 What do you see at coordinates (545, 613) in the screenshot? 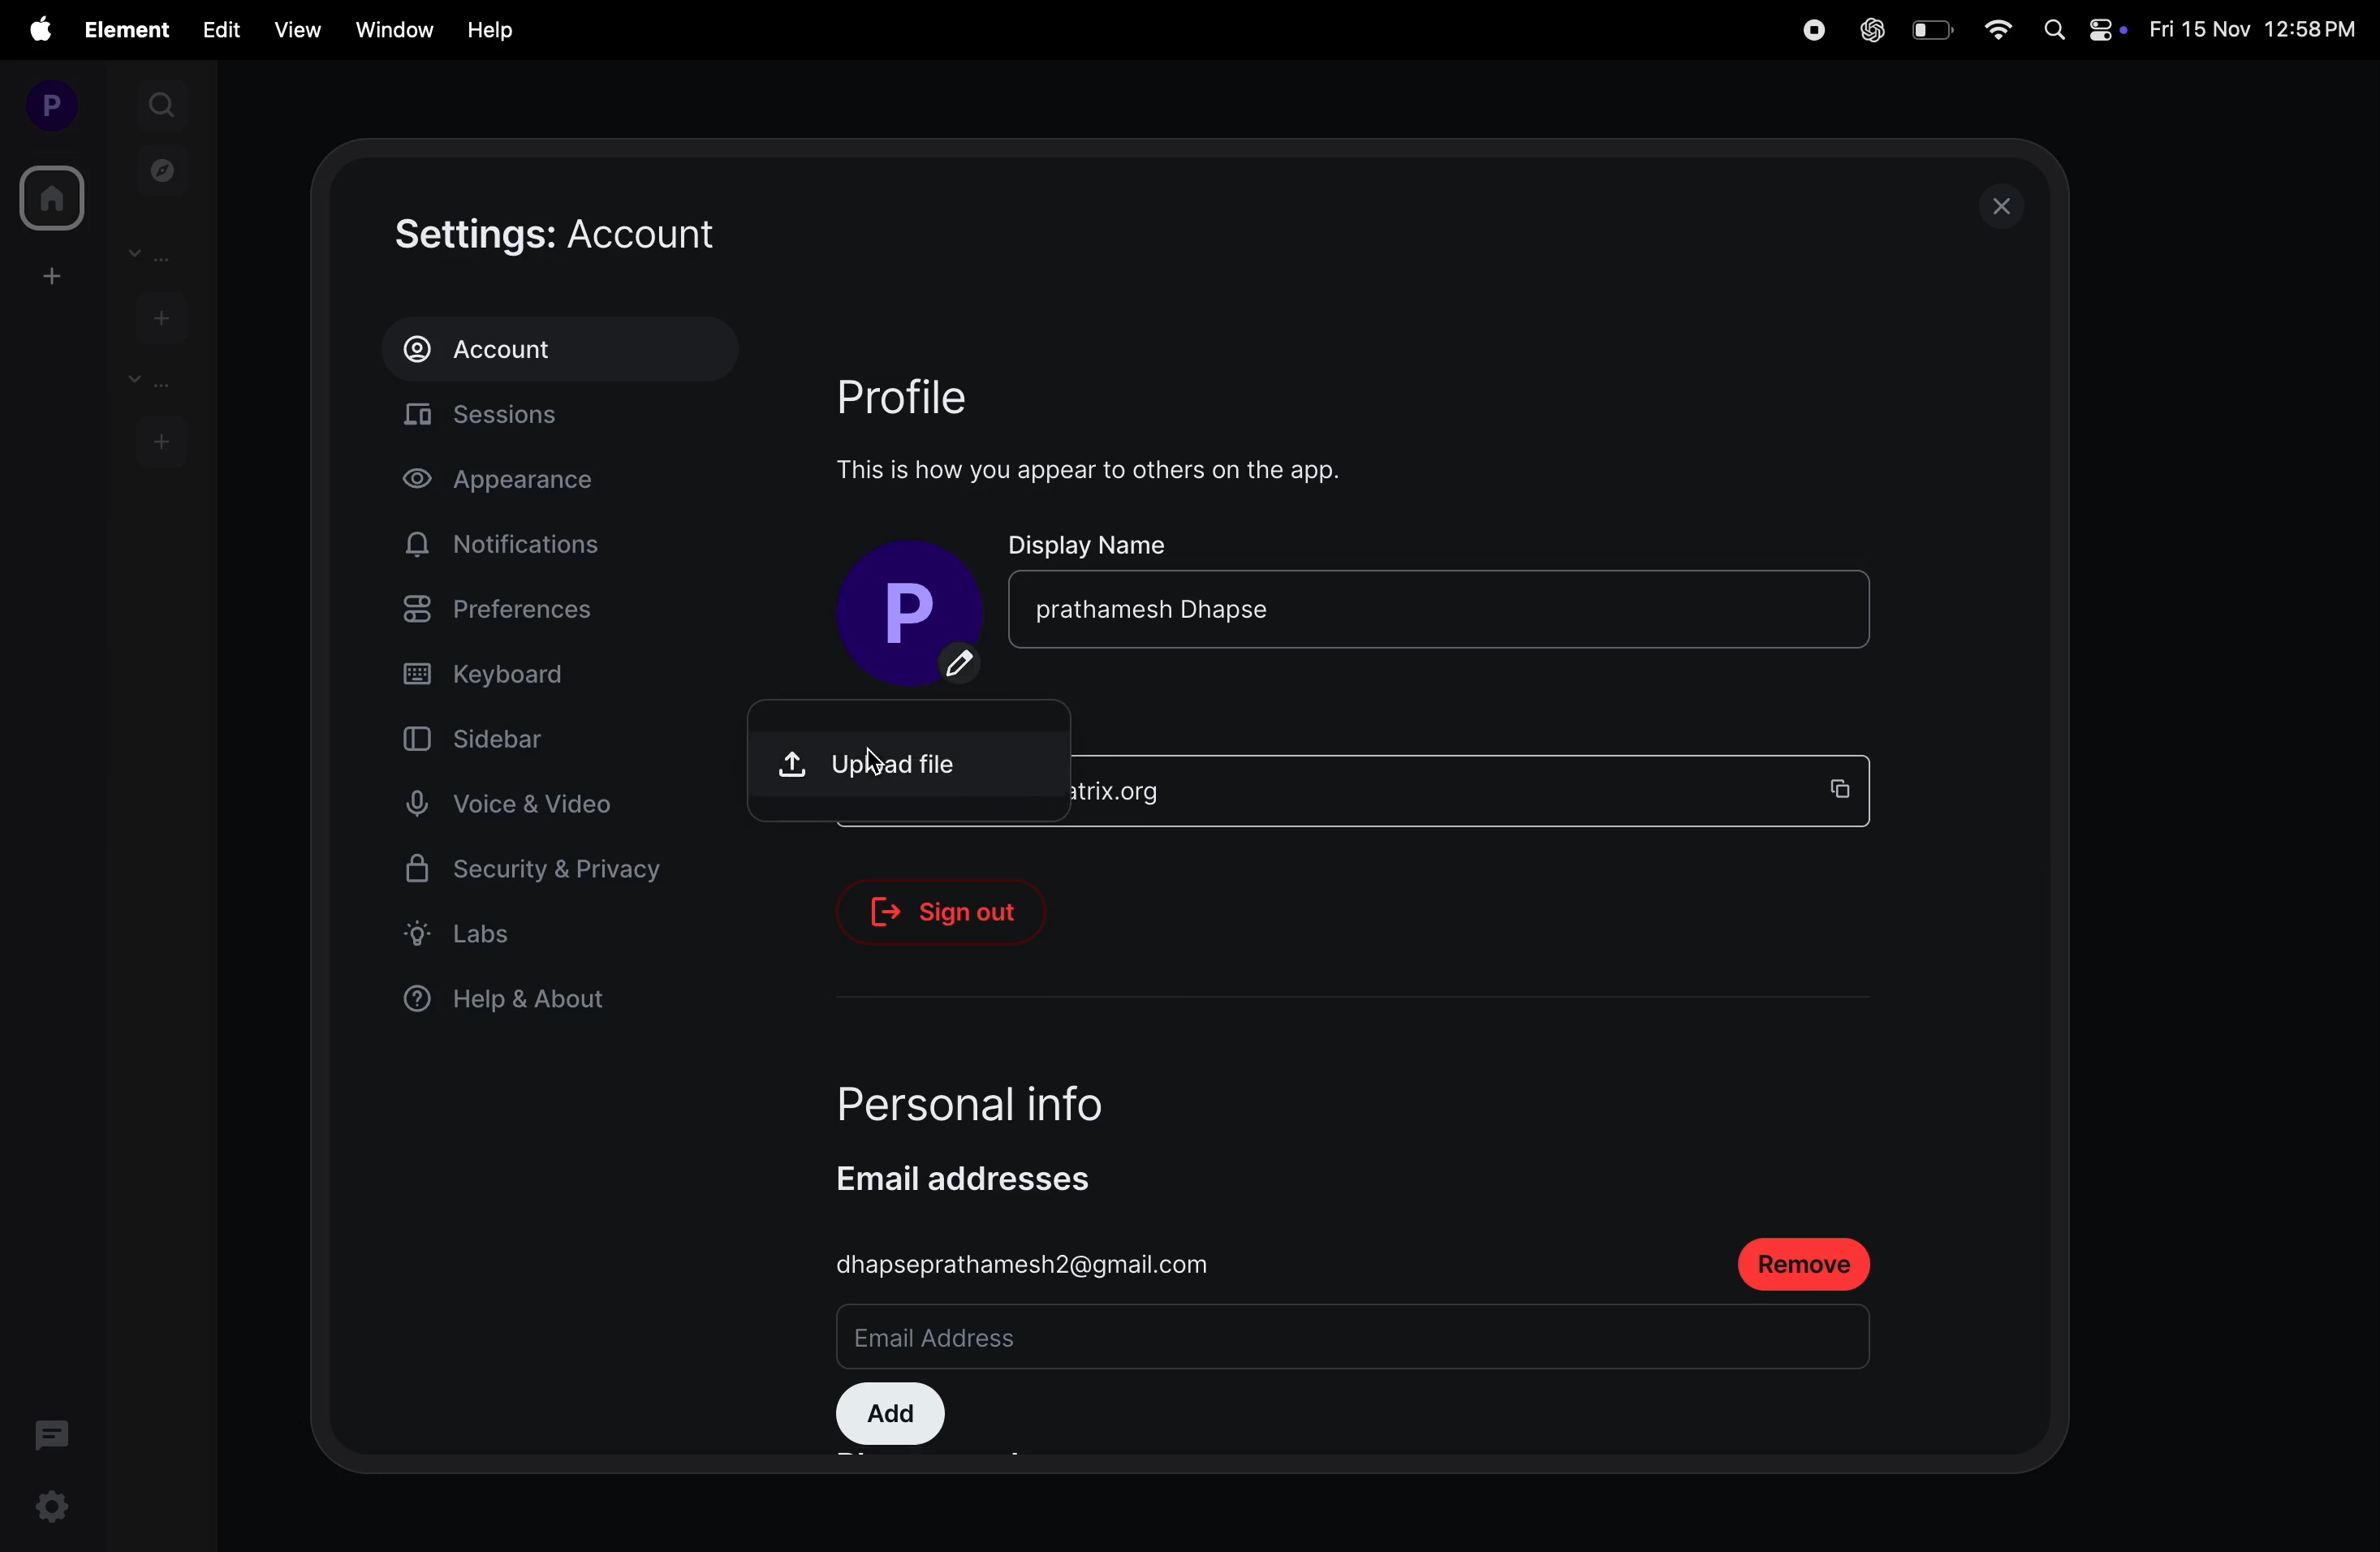
I see `prefrences` at bounding box center [545, 613].